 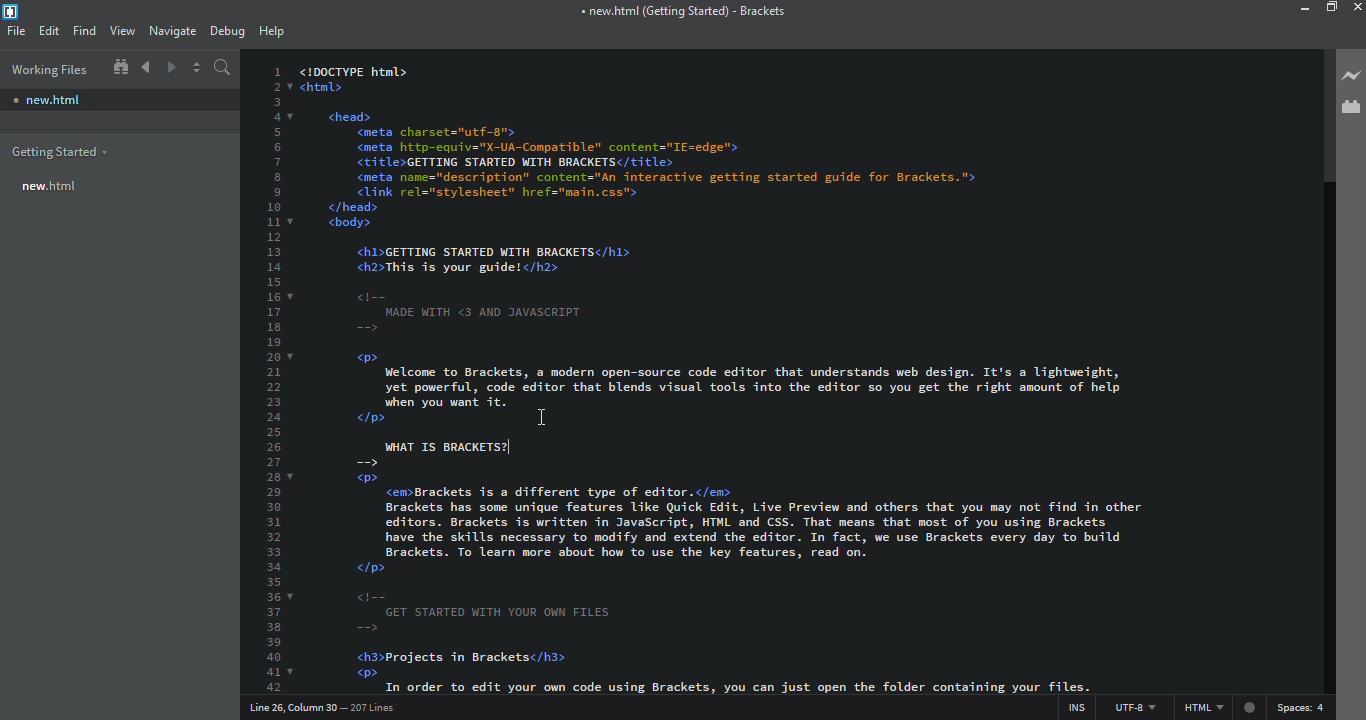 I want to click on test code, so click(x=776, y=575).